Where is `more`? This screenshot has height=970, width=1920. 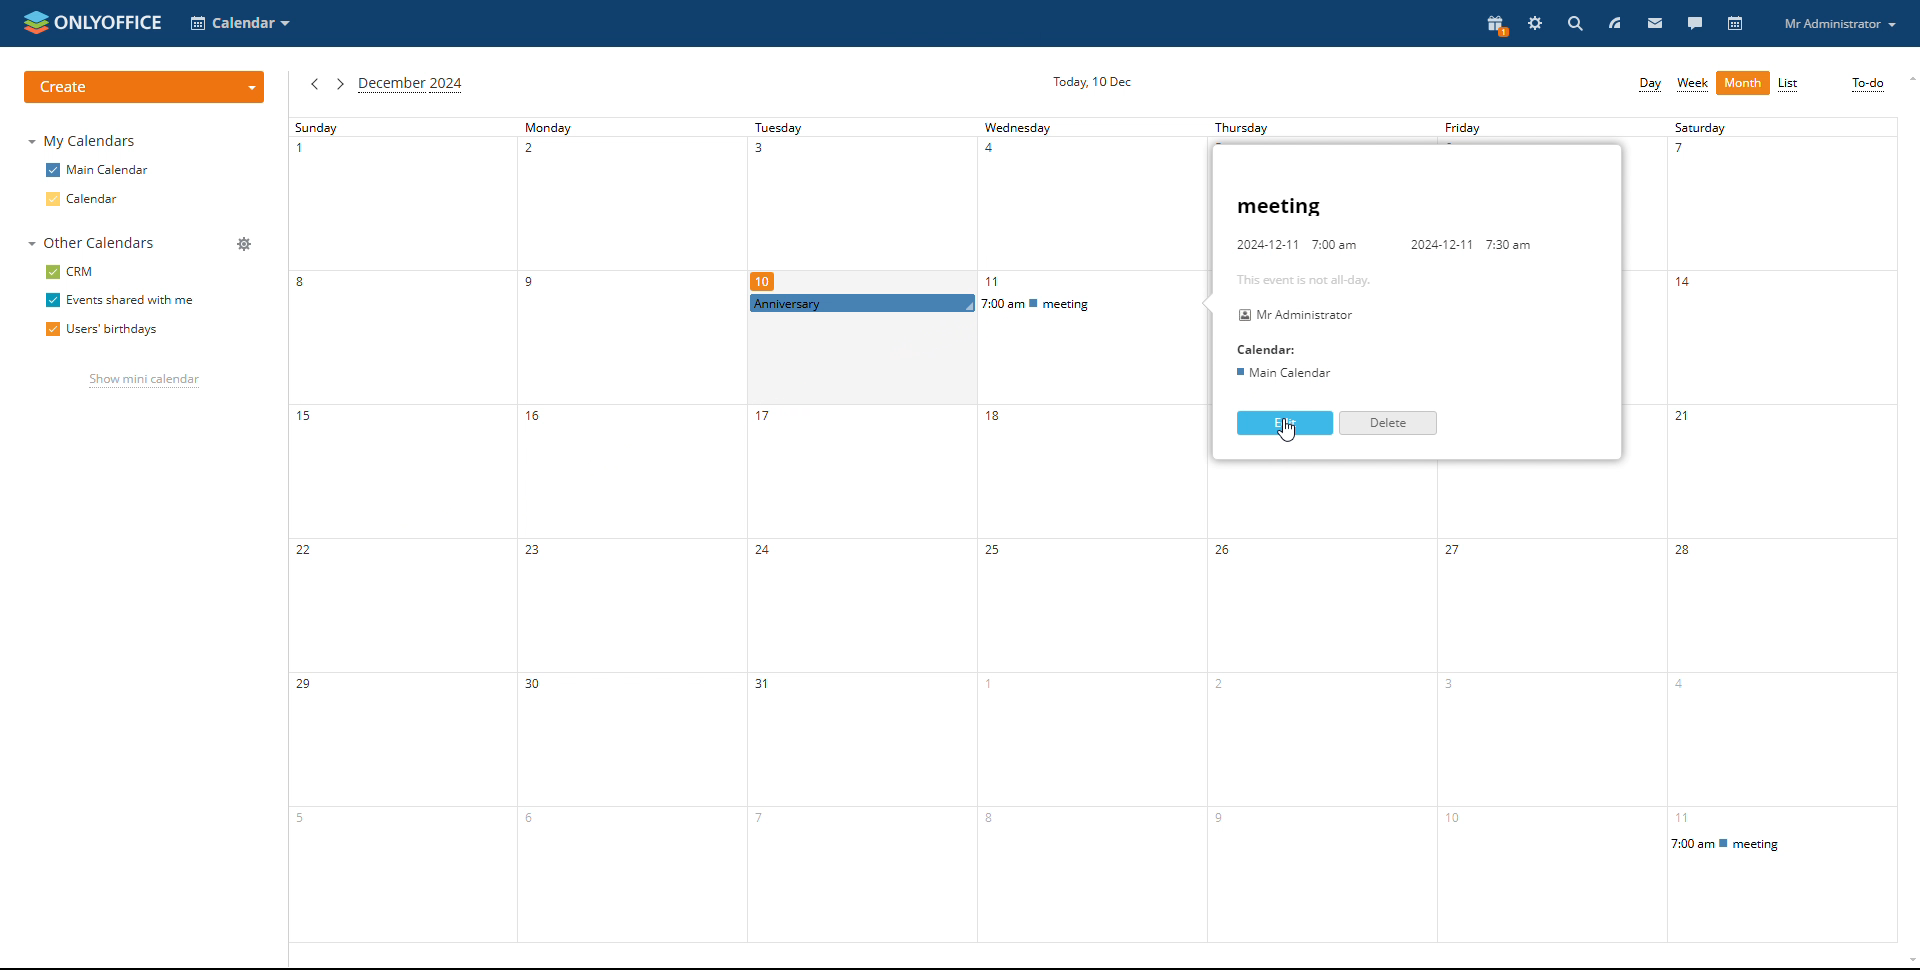
more is located at coordinates (1743, 86).